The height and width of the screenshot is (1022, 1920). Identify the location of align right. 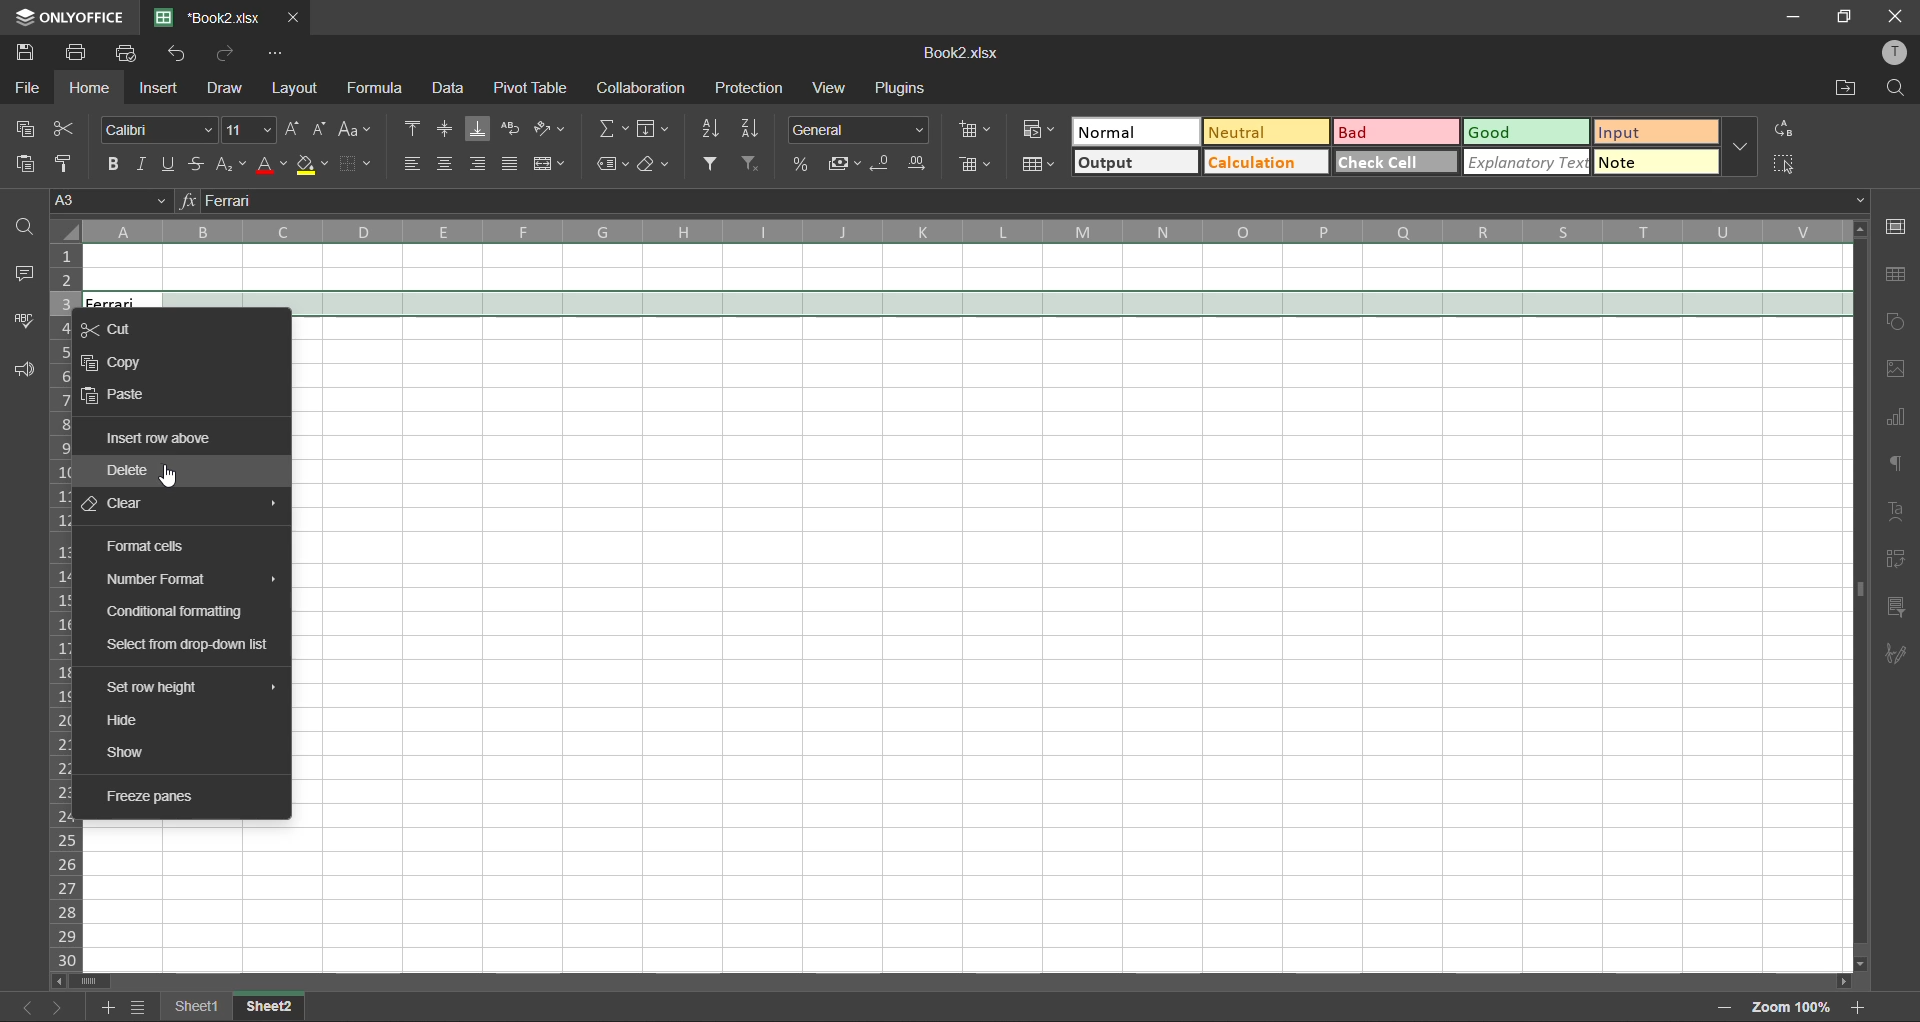
(482, 164).